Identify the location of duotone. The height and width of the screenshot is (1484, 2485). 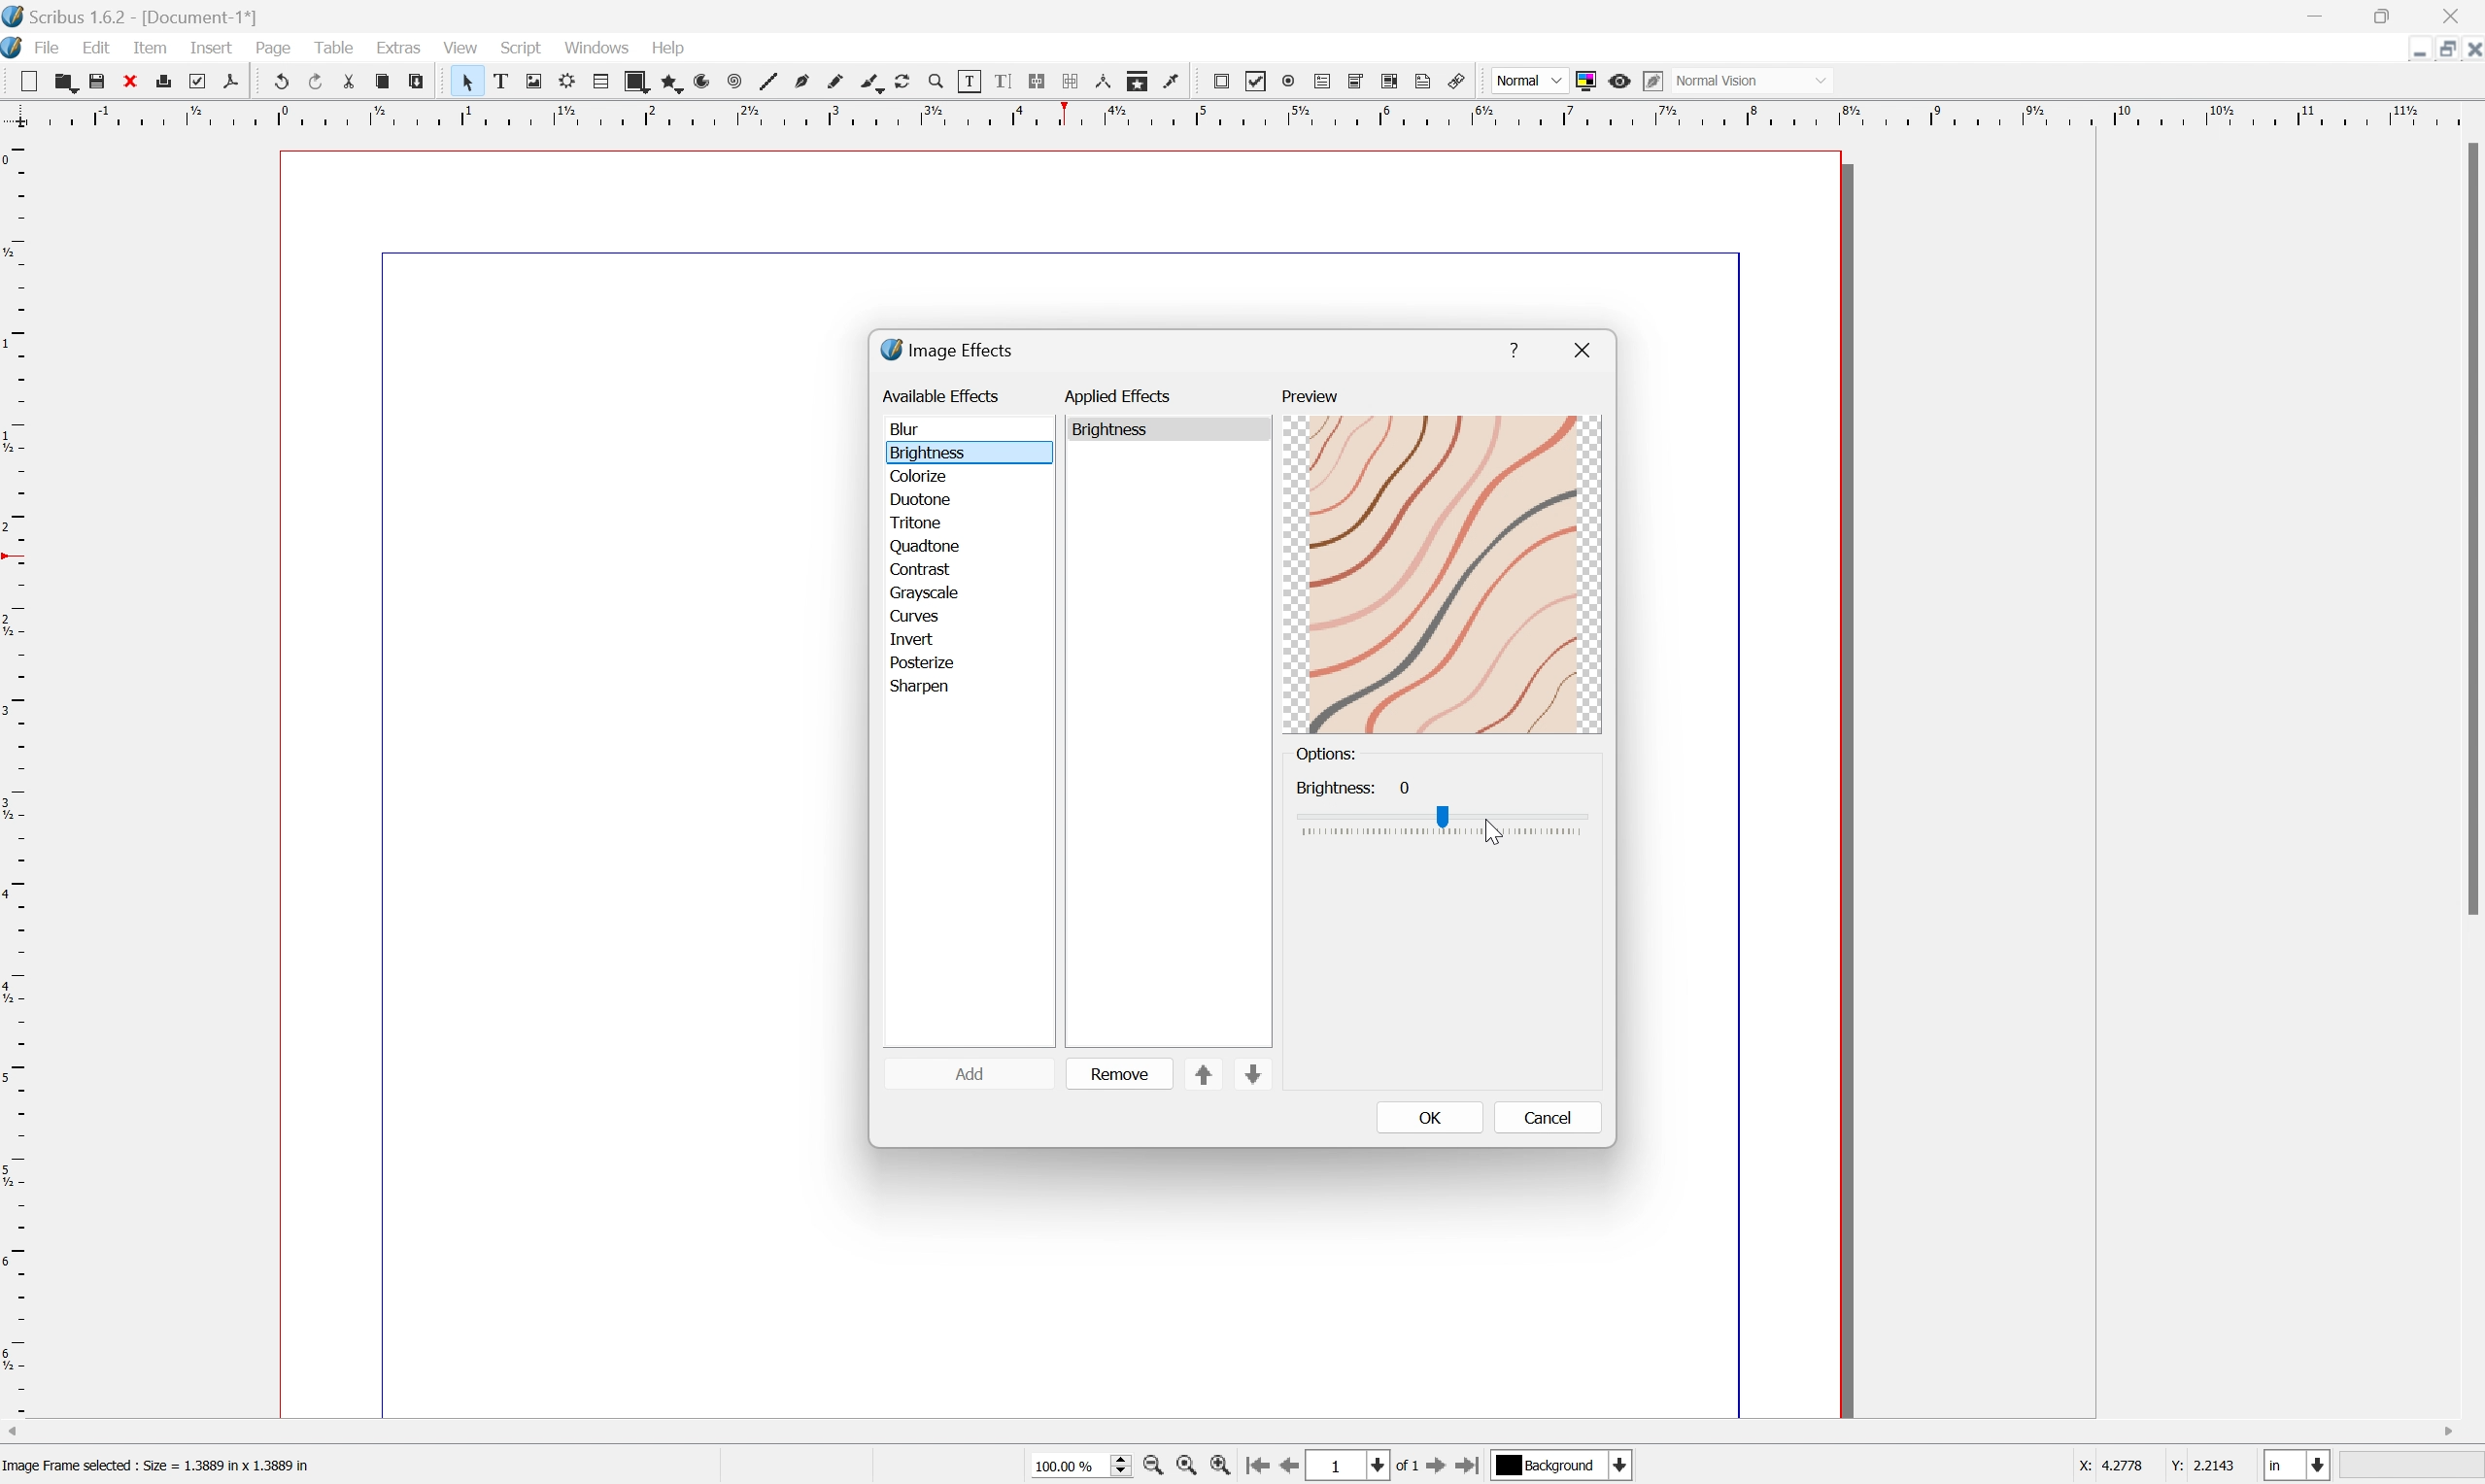
(920, 499).